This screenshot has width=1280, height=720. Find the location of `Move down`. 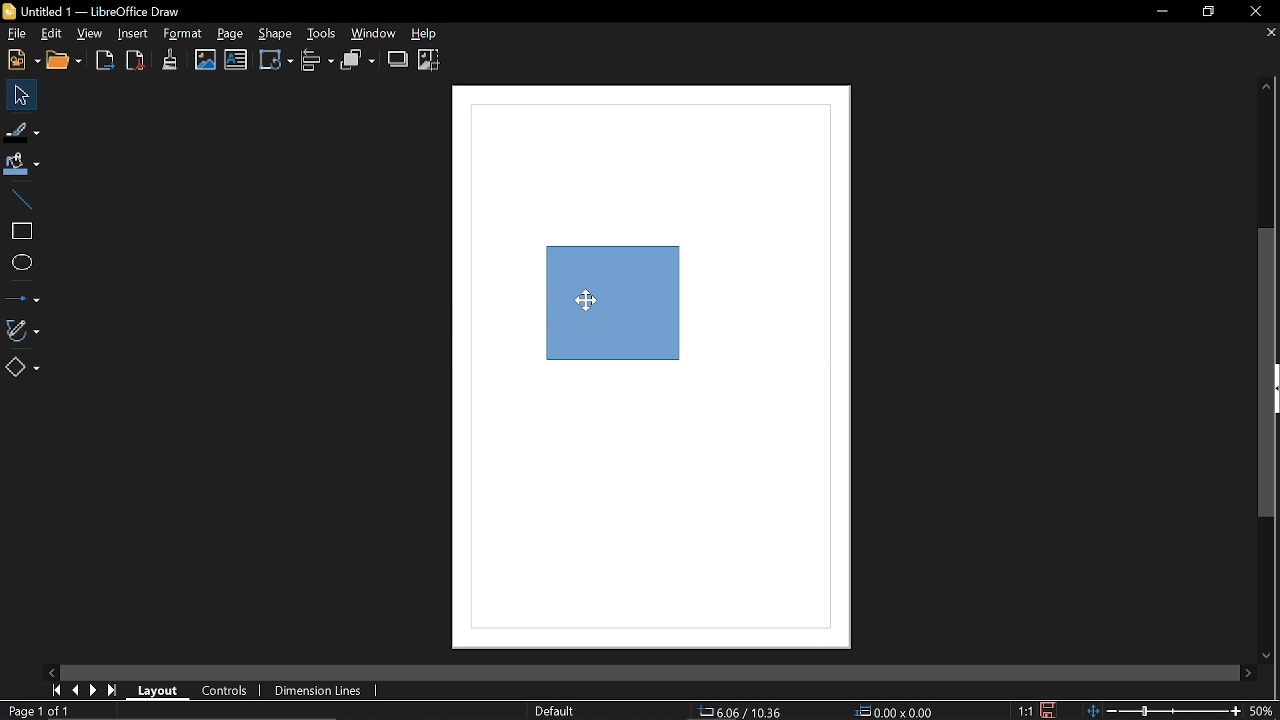

Move down is located at coordinates (1268, 657).